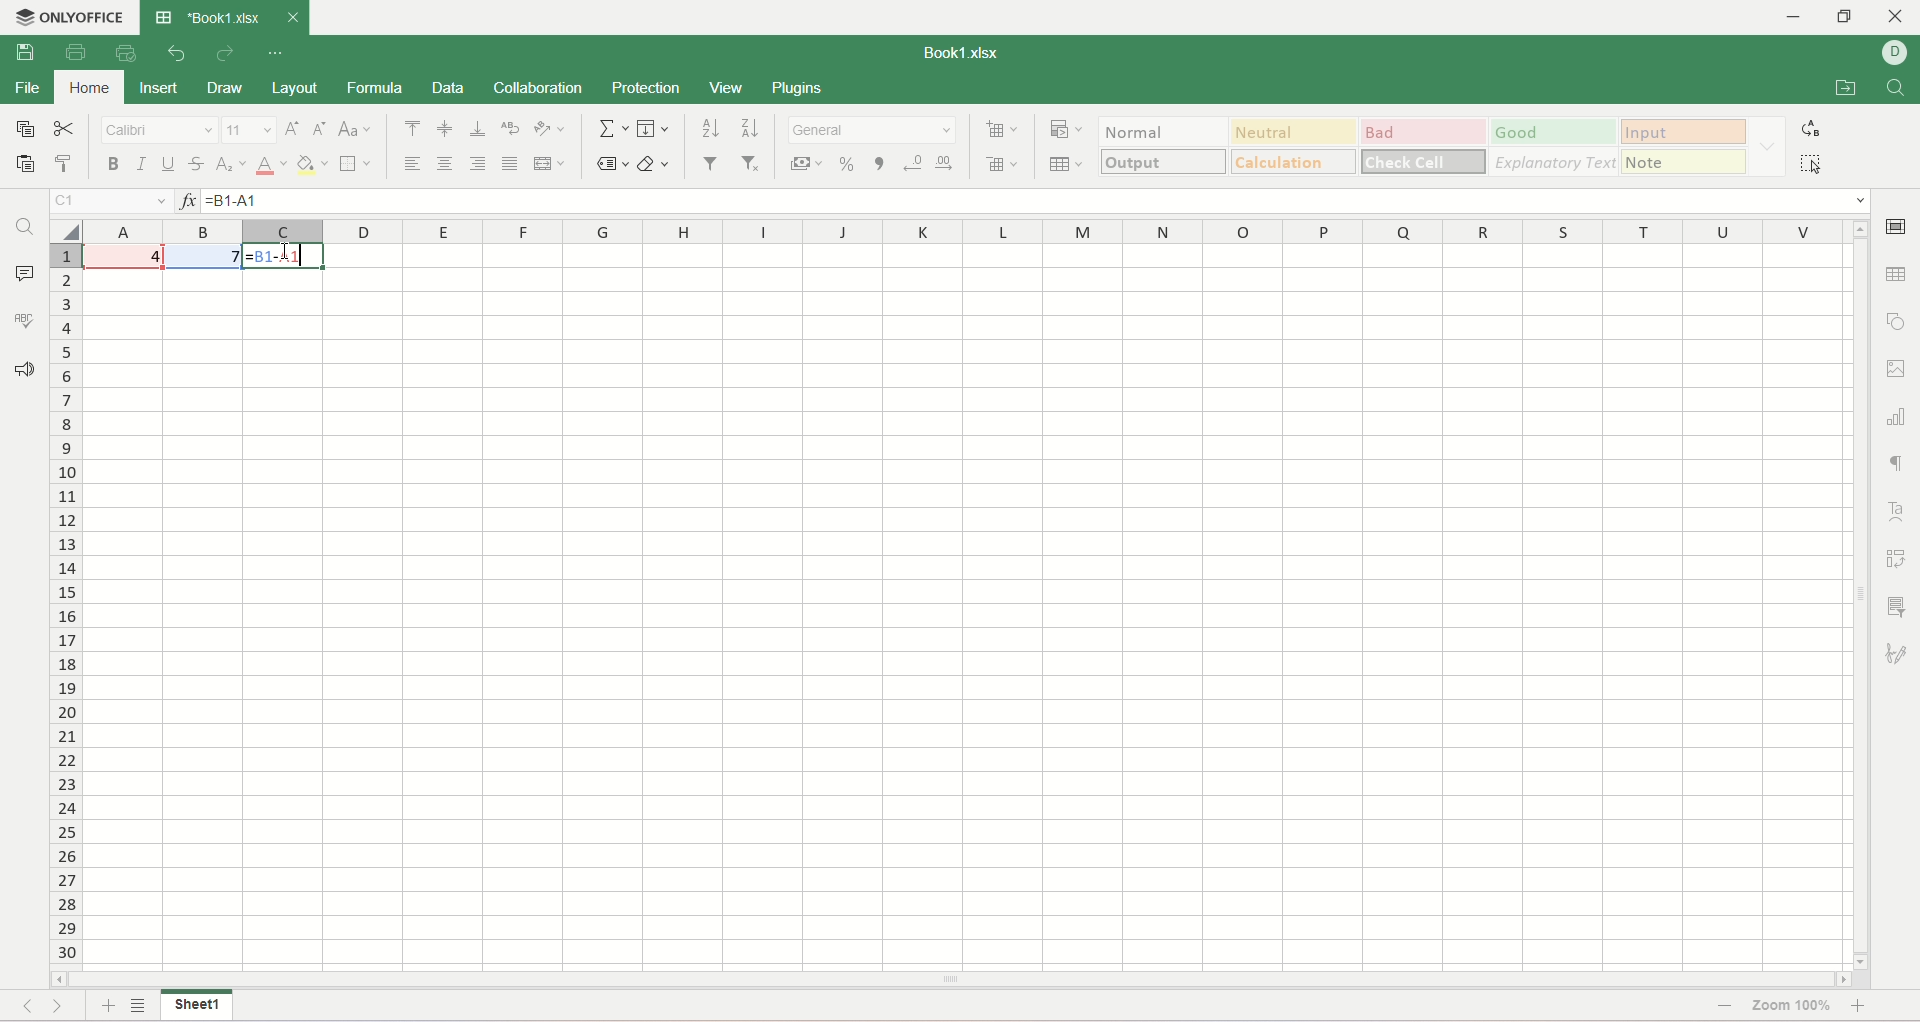 The image size is (1920, 1022). Describe the element at coordinates (726, 90) in the screenshot. I see `view` at that location.